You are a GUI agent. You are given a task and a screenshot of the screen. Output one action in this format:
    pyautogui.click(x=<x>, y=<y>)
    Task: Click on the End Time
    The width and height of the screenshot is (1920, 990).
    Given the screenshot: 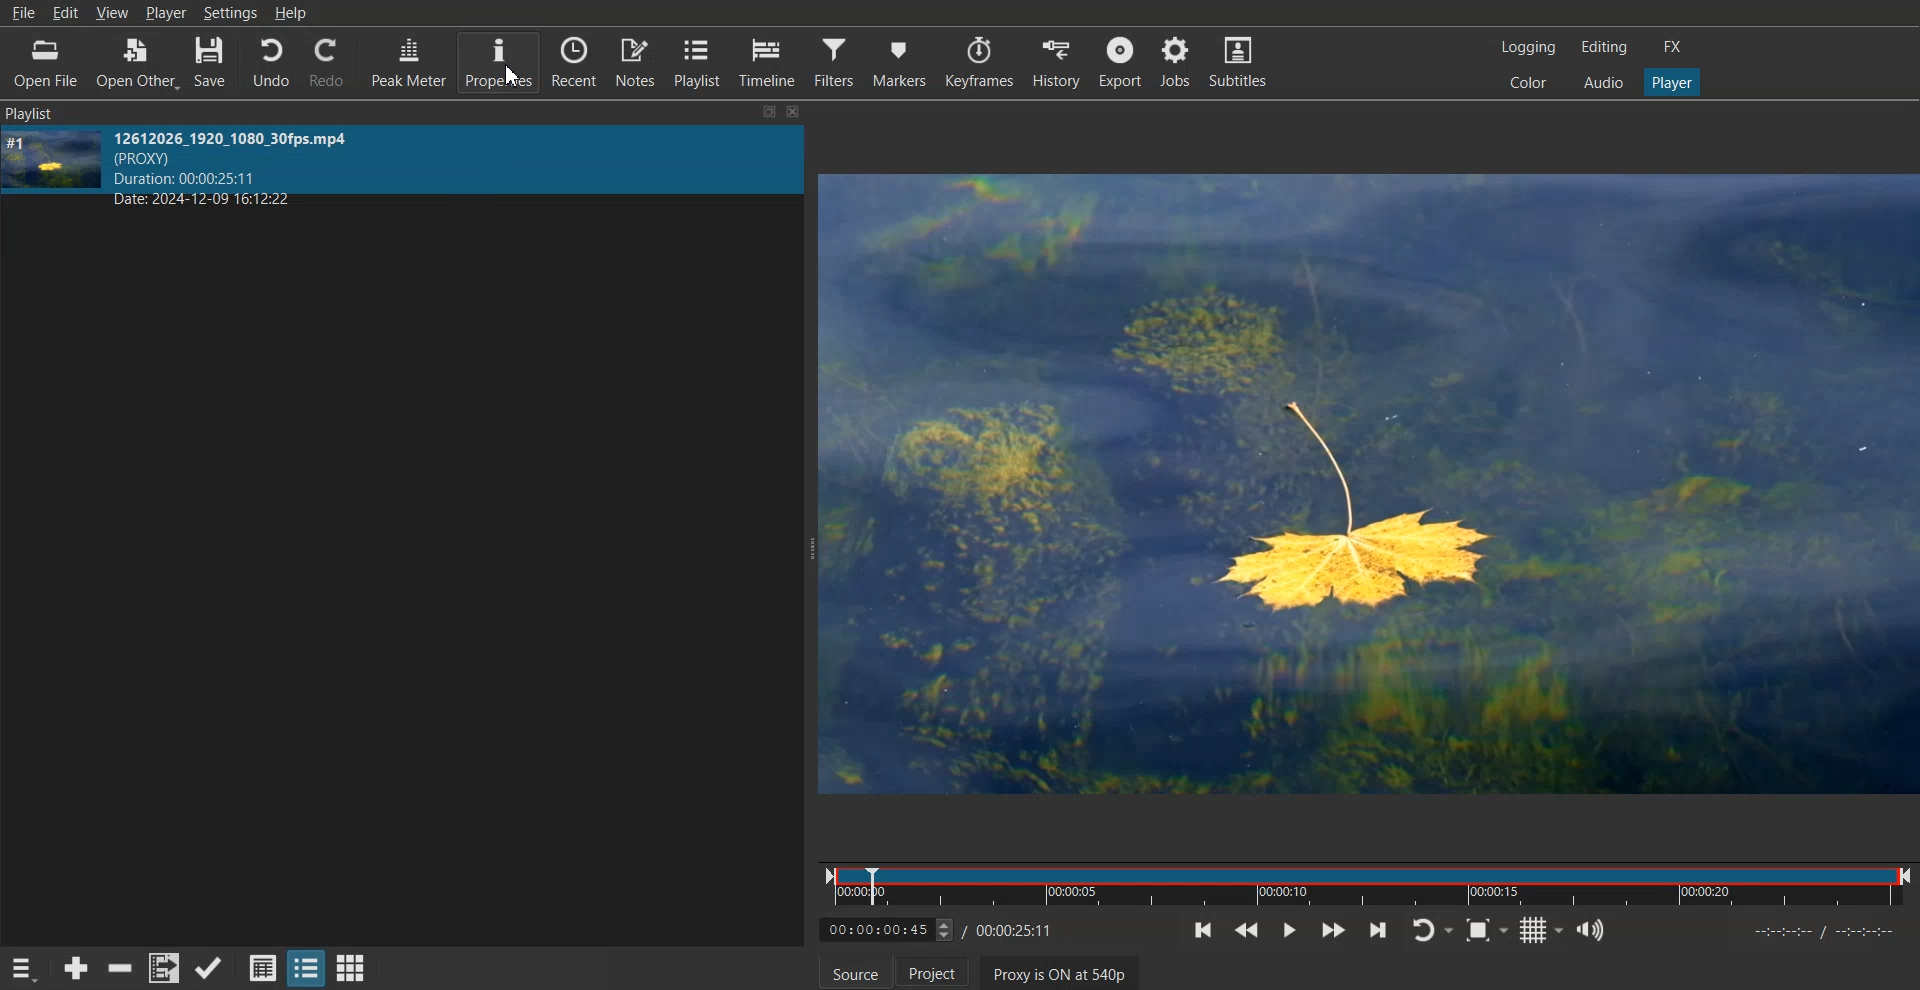 What is the action you would take?
    pyautogui.click(x=1018, y=929)
    